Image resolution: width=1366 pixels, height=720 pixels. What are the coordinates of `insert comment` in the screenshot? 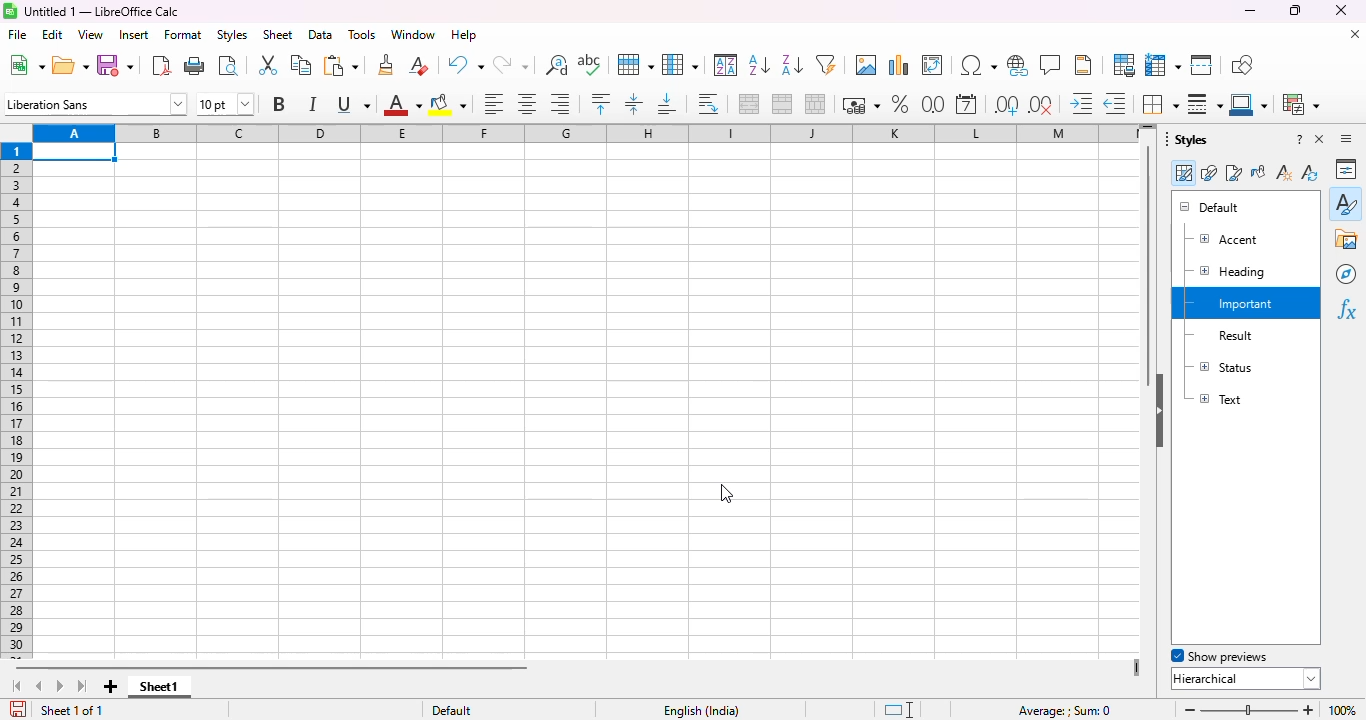 It's located at (1051, 64).